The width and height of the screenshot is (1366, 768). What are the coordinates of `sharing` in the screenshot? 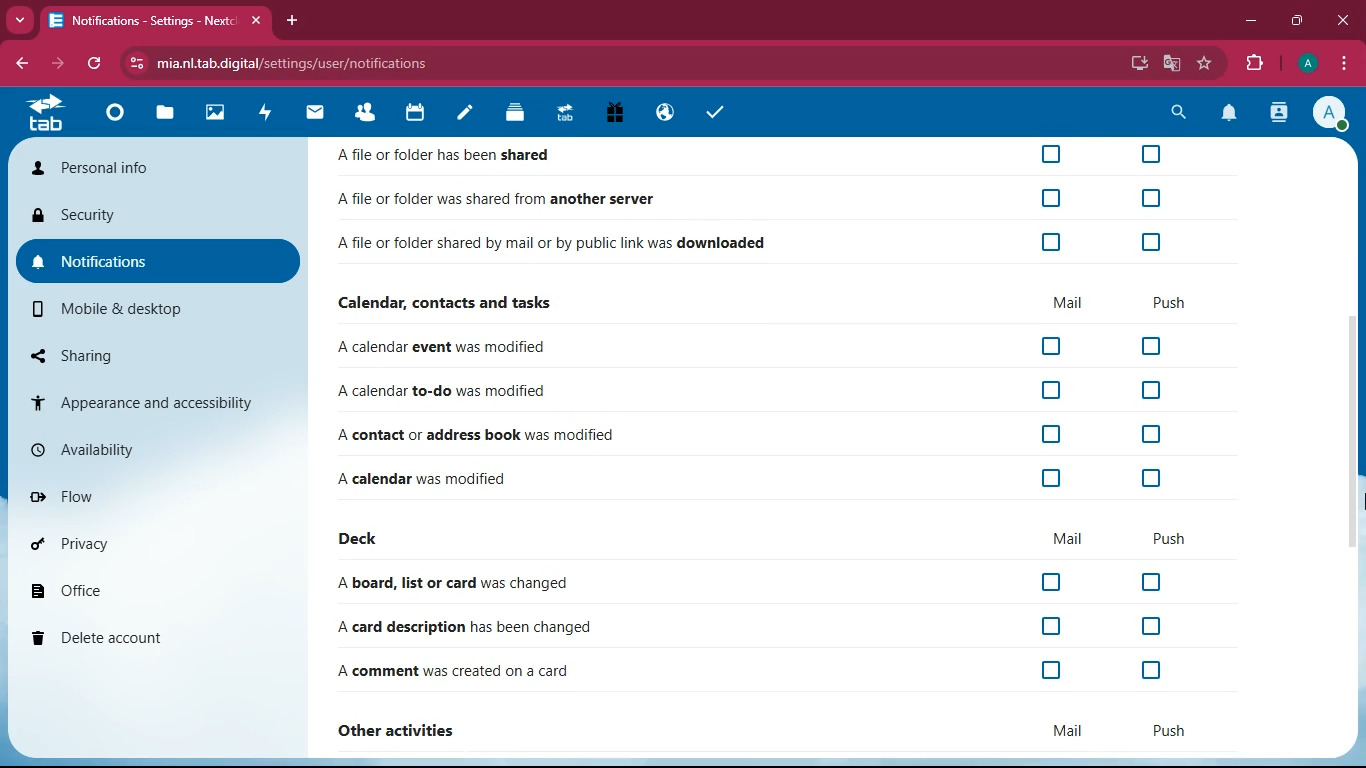 It's located at (159, 354).